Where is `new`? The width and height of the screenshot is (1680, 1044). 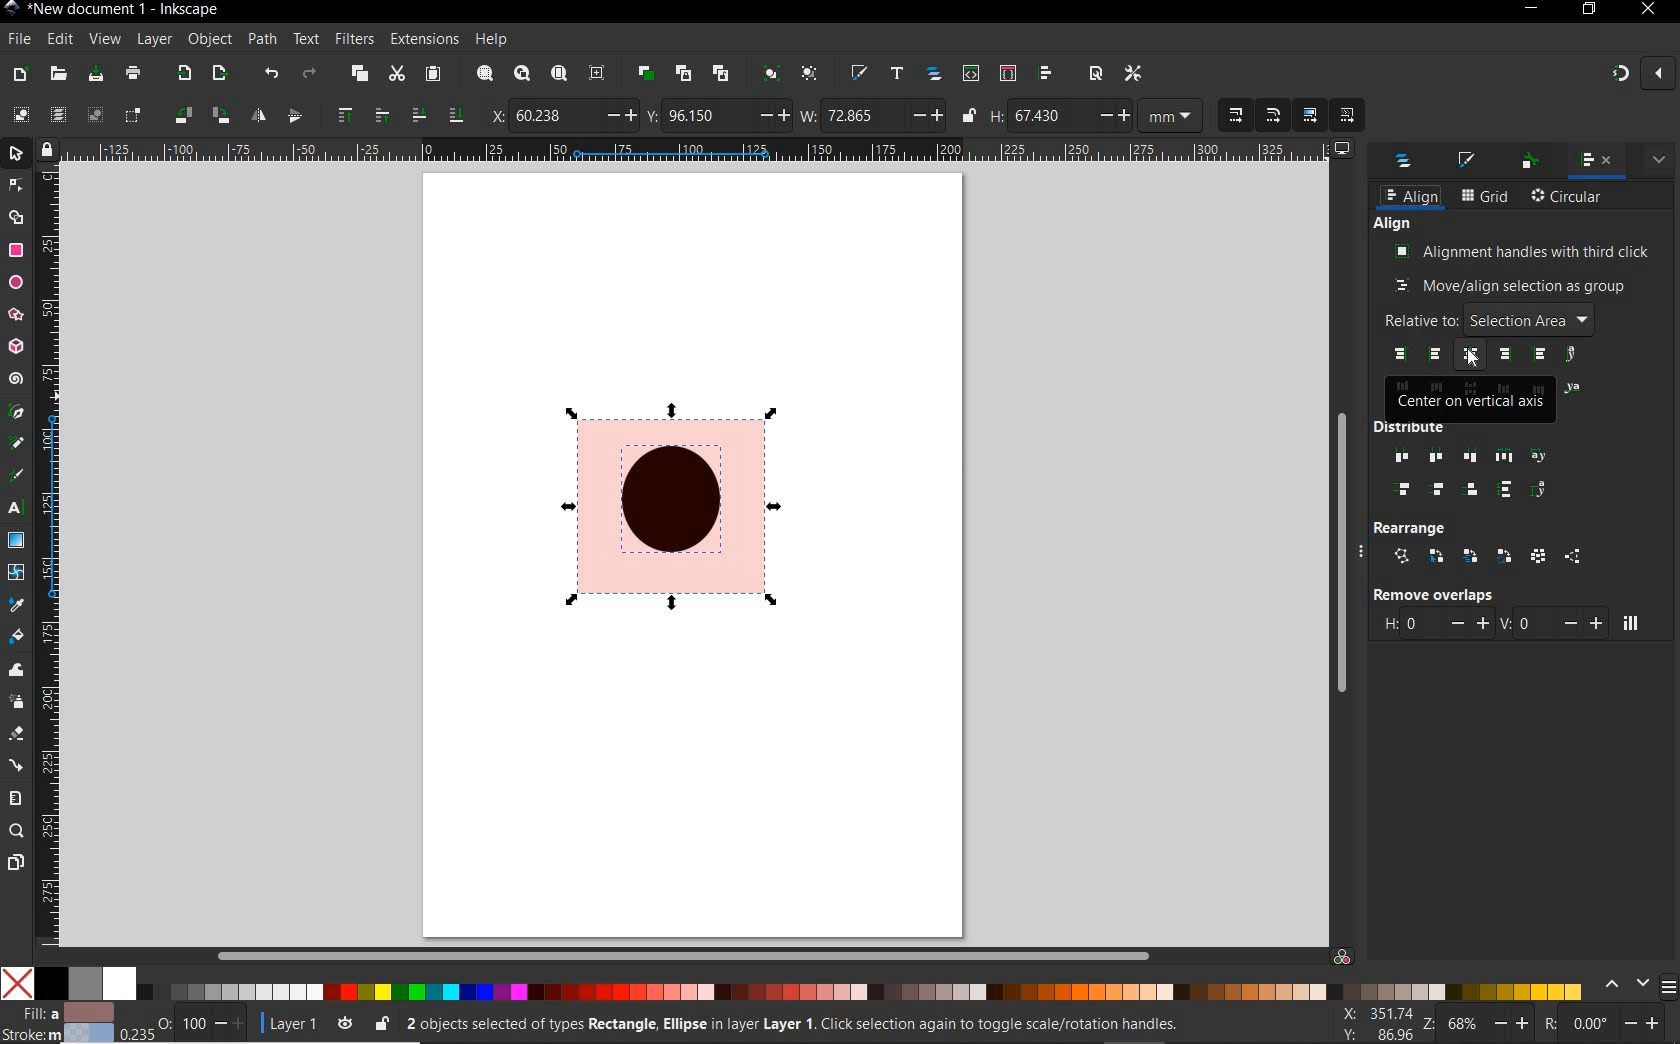
new is located at coordinates (20, 76).